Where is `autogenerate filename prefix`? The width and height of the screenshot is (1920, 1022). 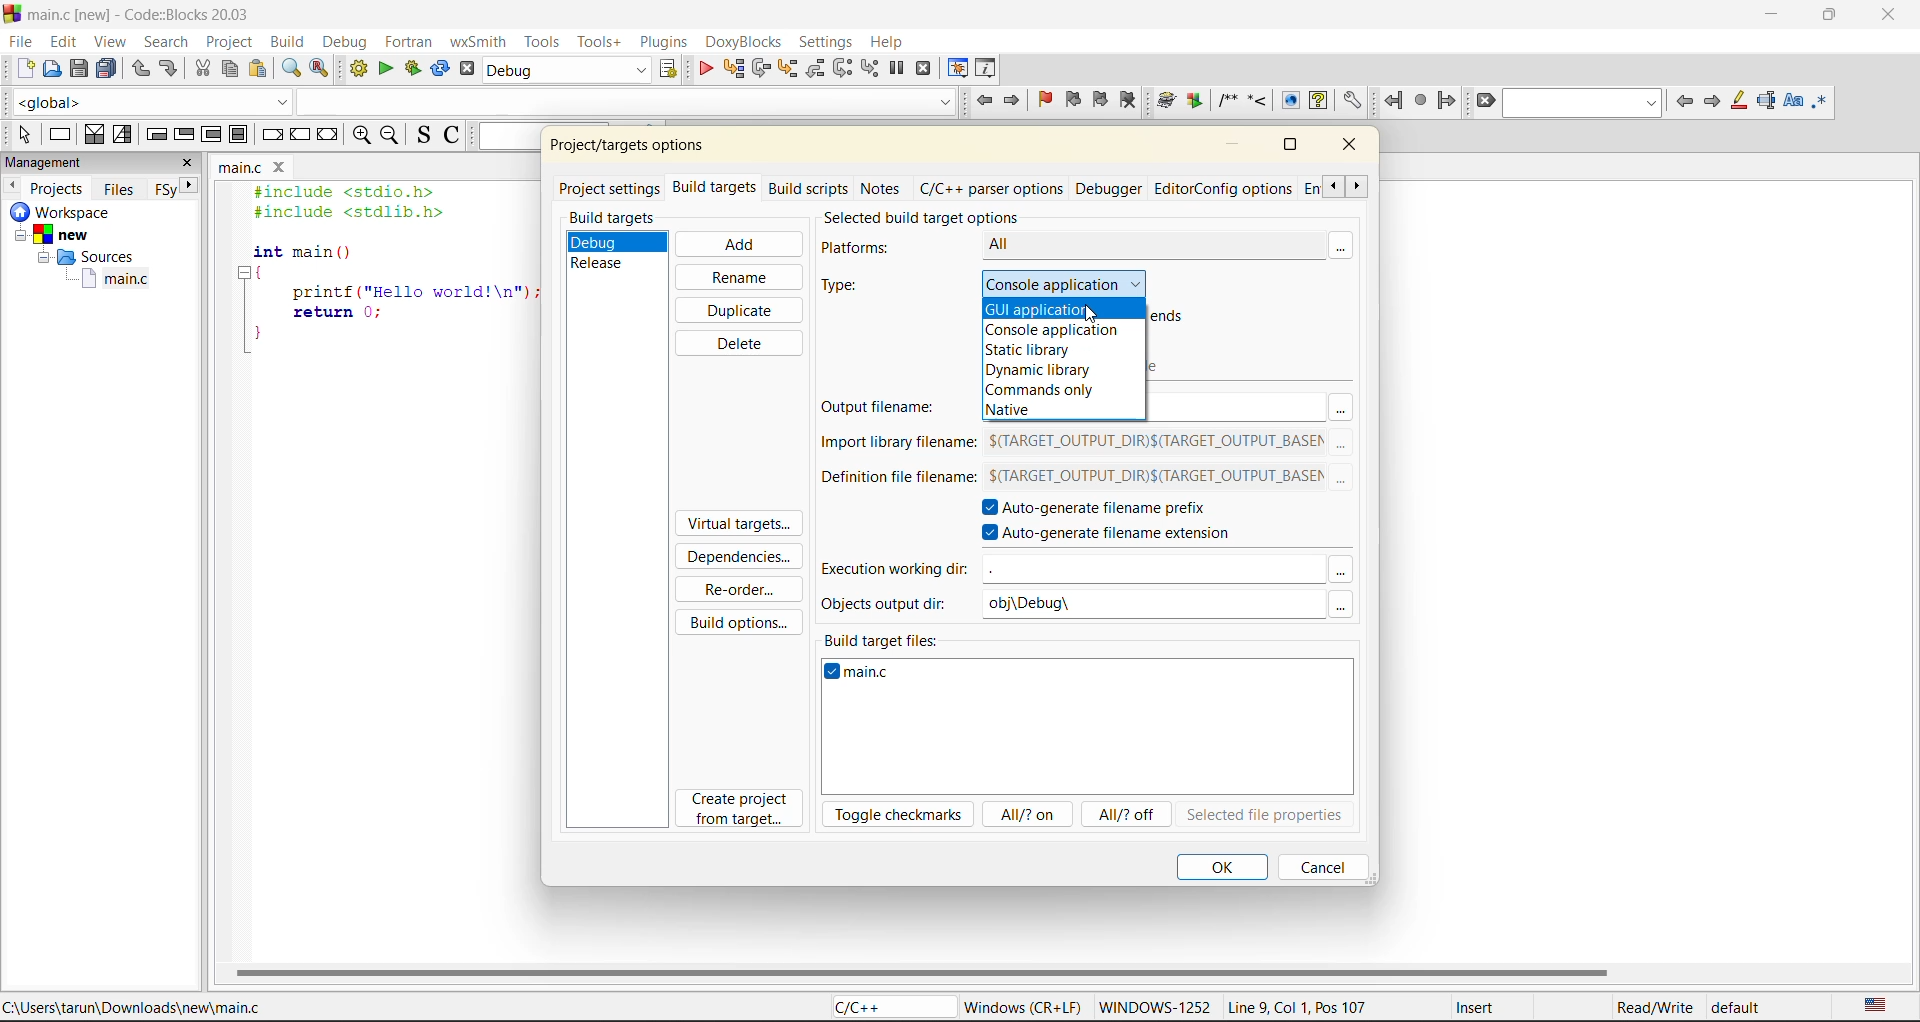 autogenerate filename prefix is located at coordinates (1097, 506).